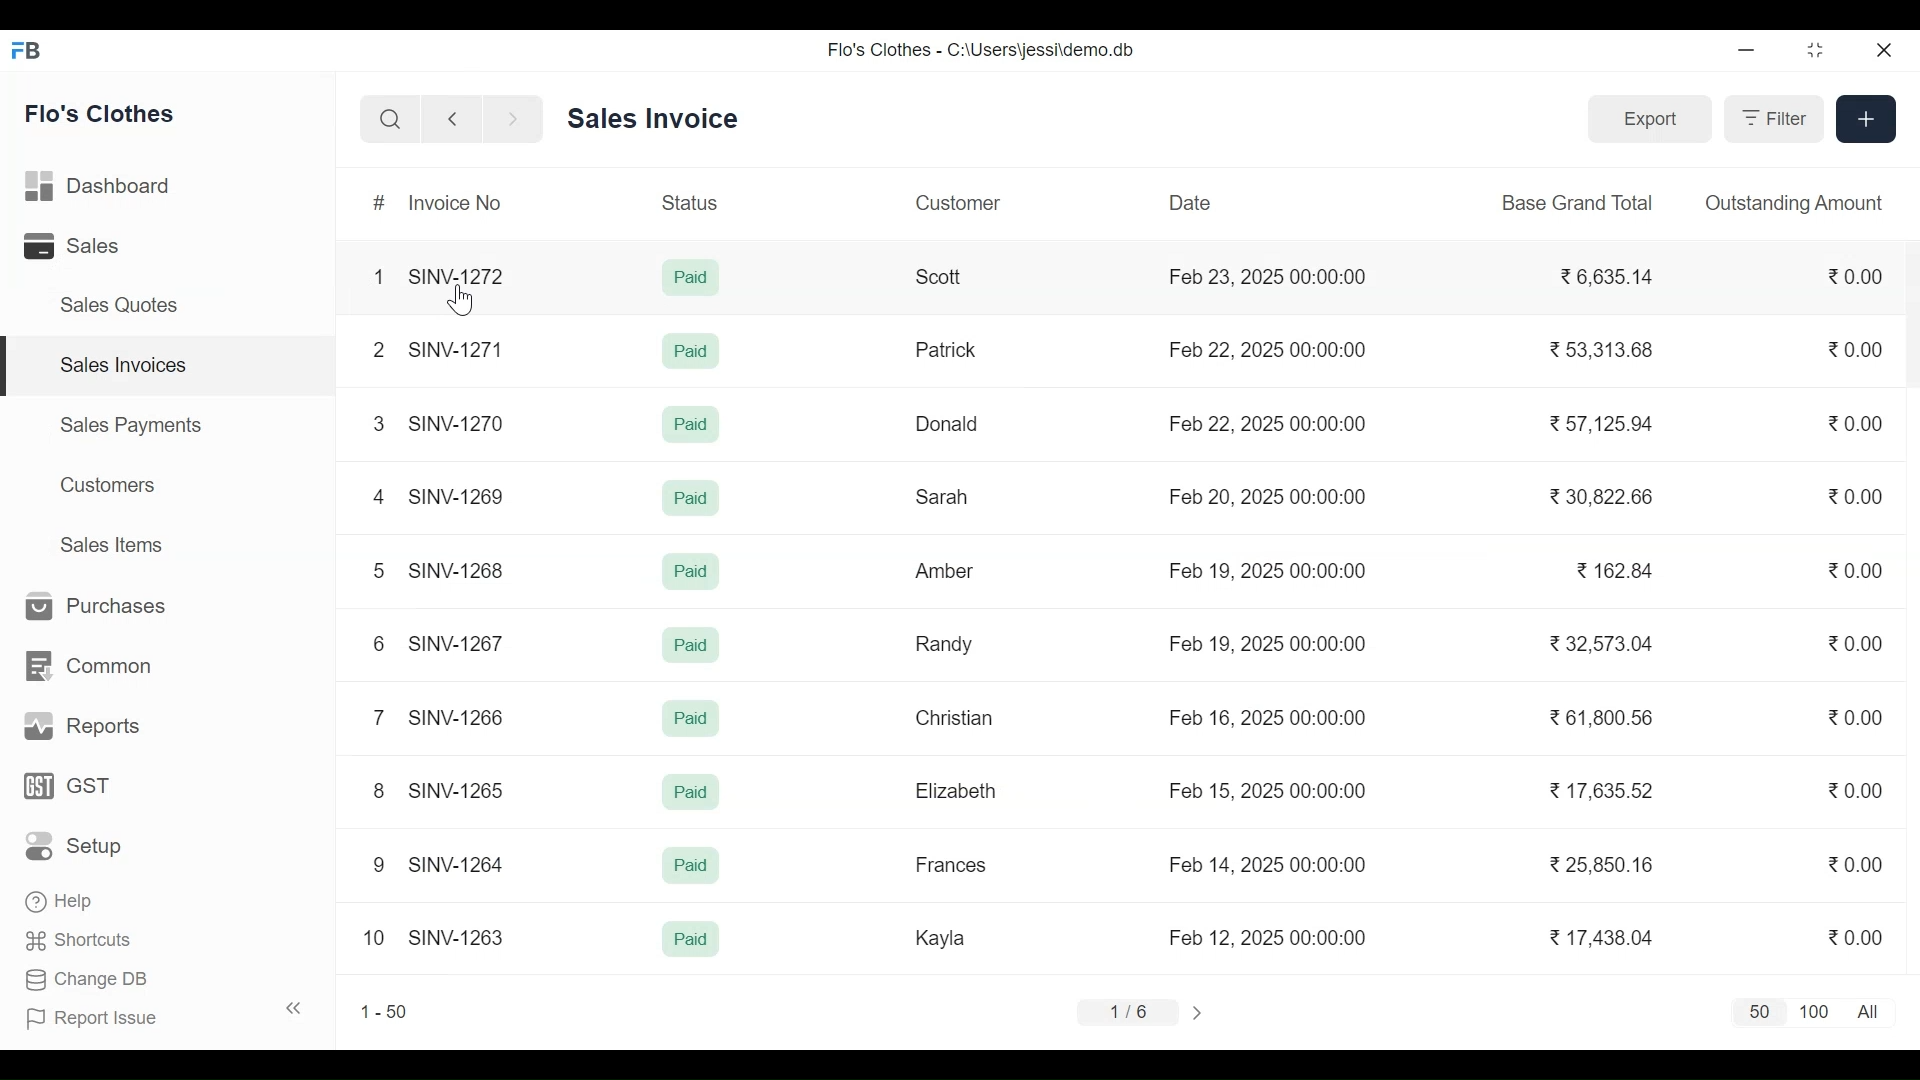 This screenshot has width=1920, height=1080. What do you see at coordinates (133, 424) in the screenshot?
I see `Sales Payments` at bounding box center [133, 424].